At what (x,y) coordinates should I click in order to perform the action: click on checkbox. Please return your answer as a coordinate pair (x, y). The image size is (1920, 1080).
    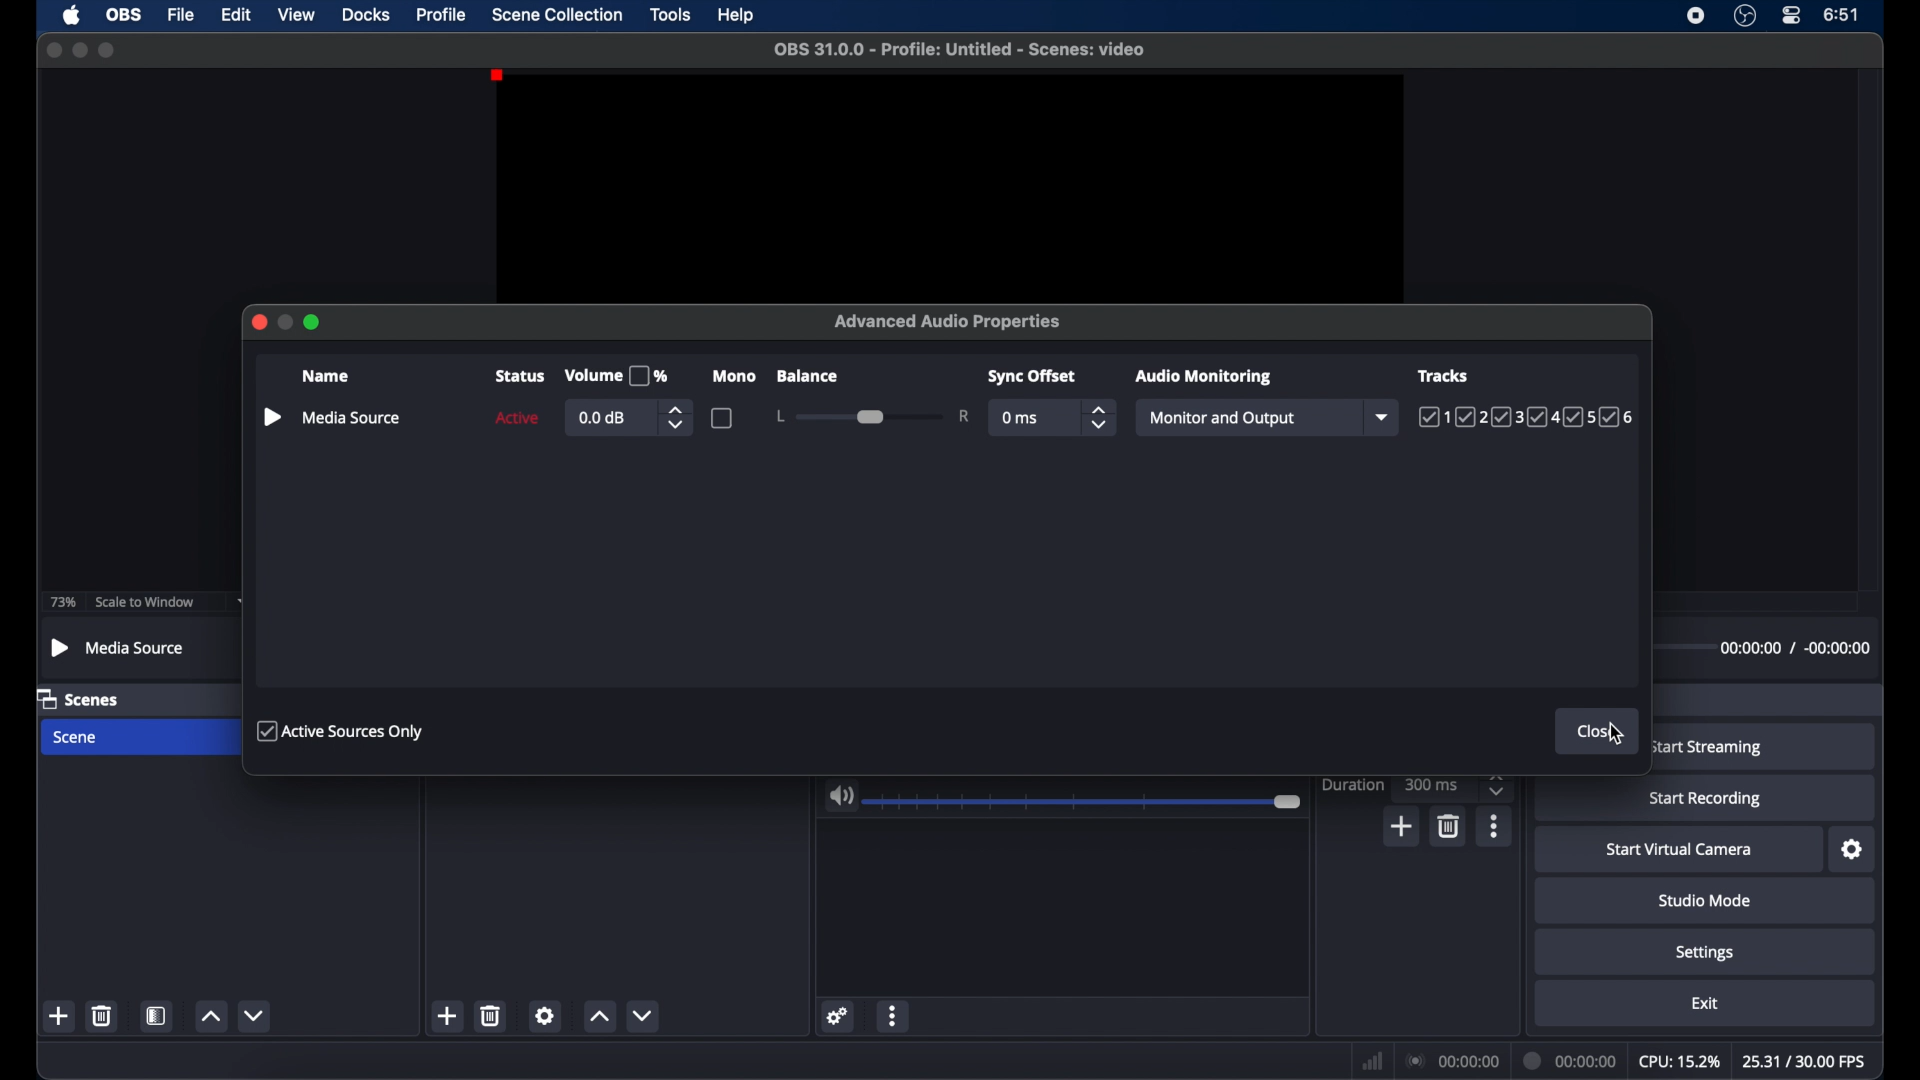
    Looking at the image, I should click on (722, 418).